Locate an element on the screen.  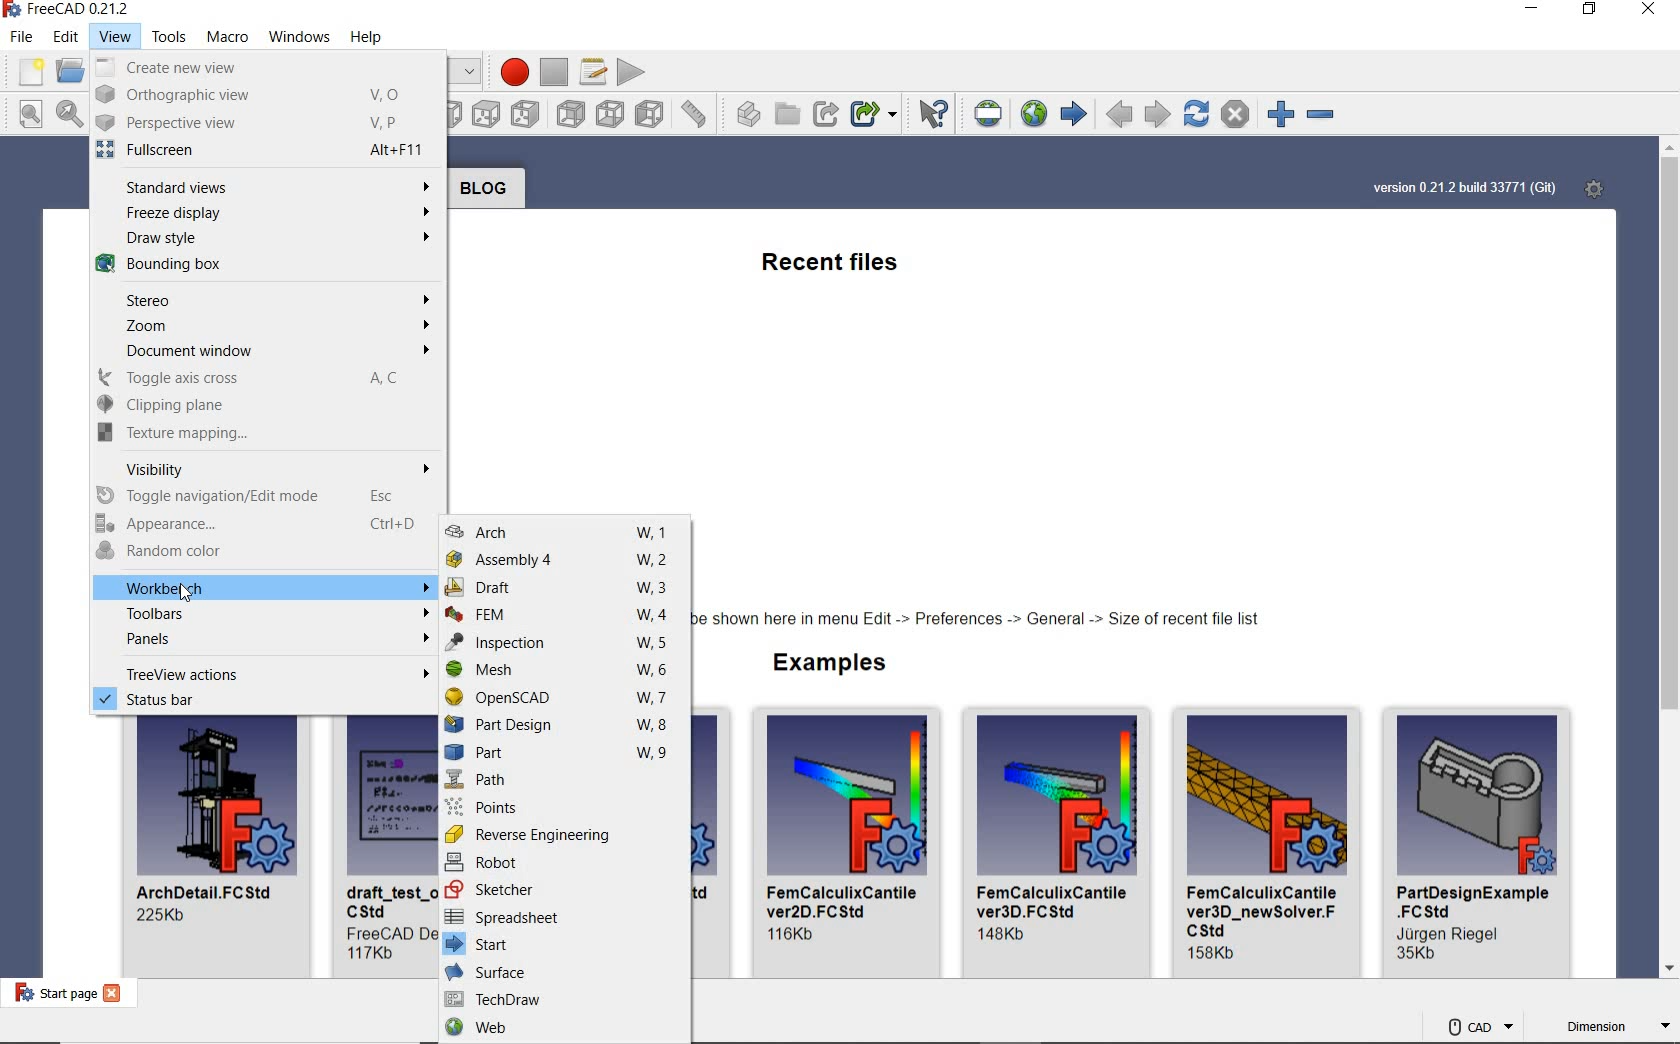
perspective view is located at coordinates (265, 125).